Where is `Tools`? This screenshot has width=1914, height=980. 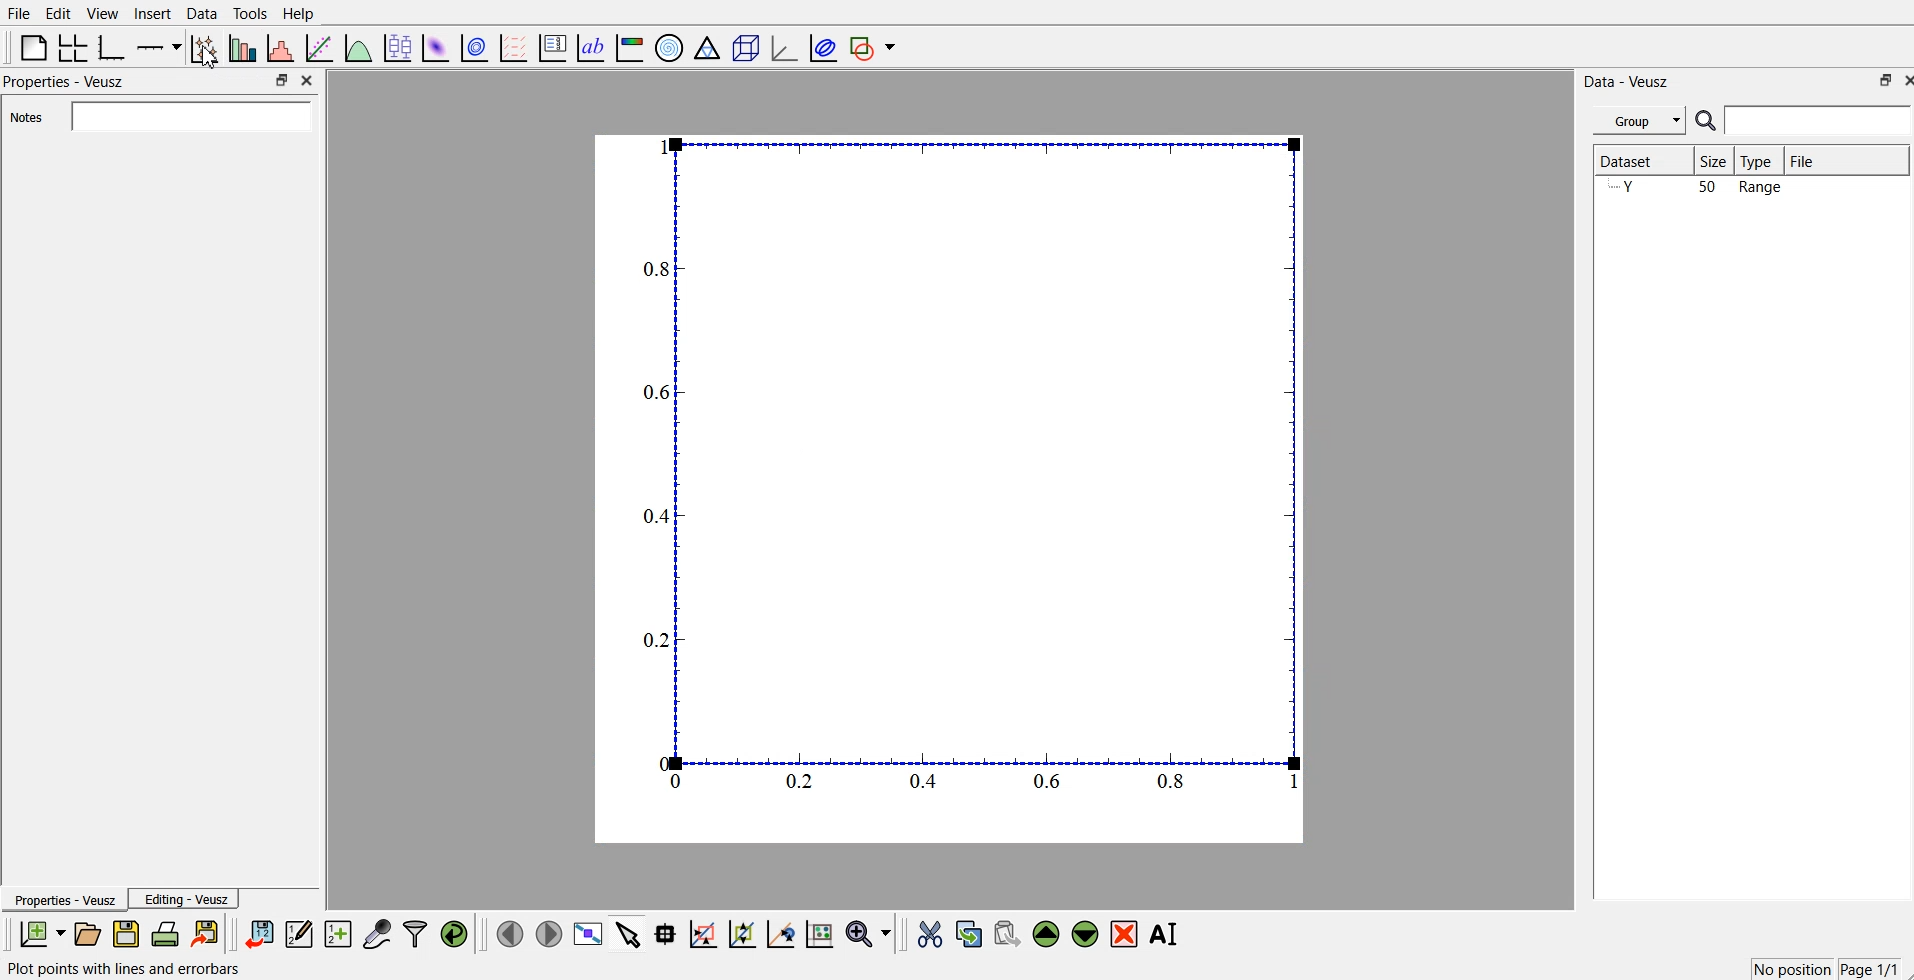 Tools is located at coordinates (250, 14).